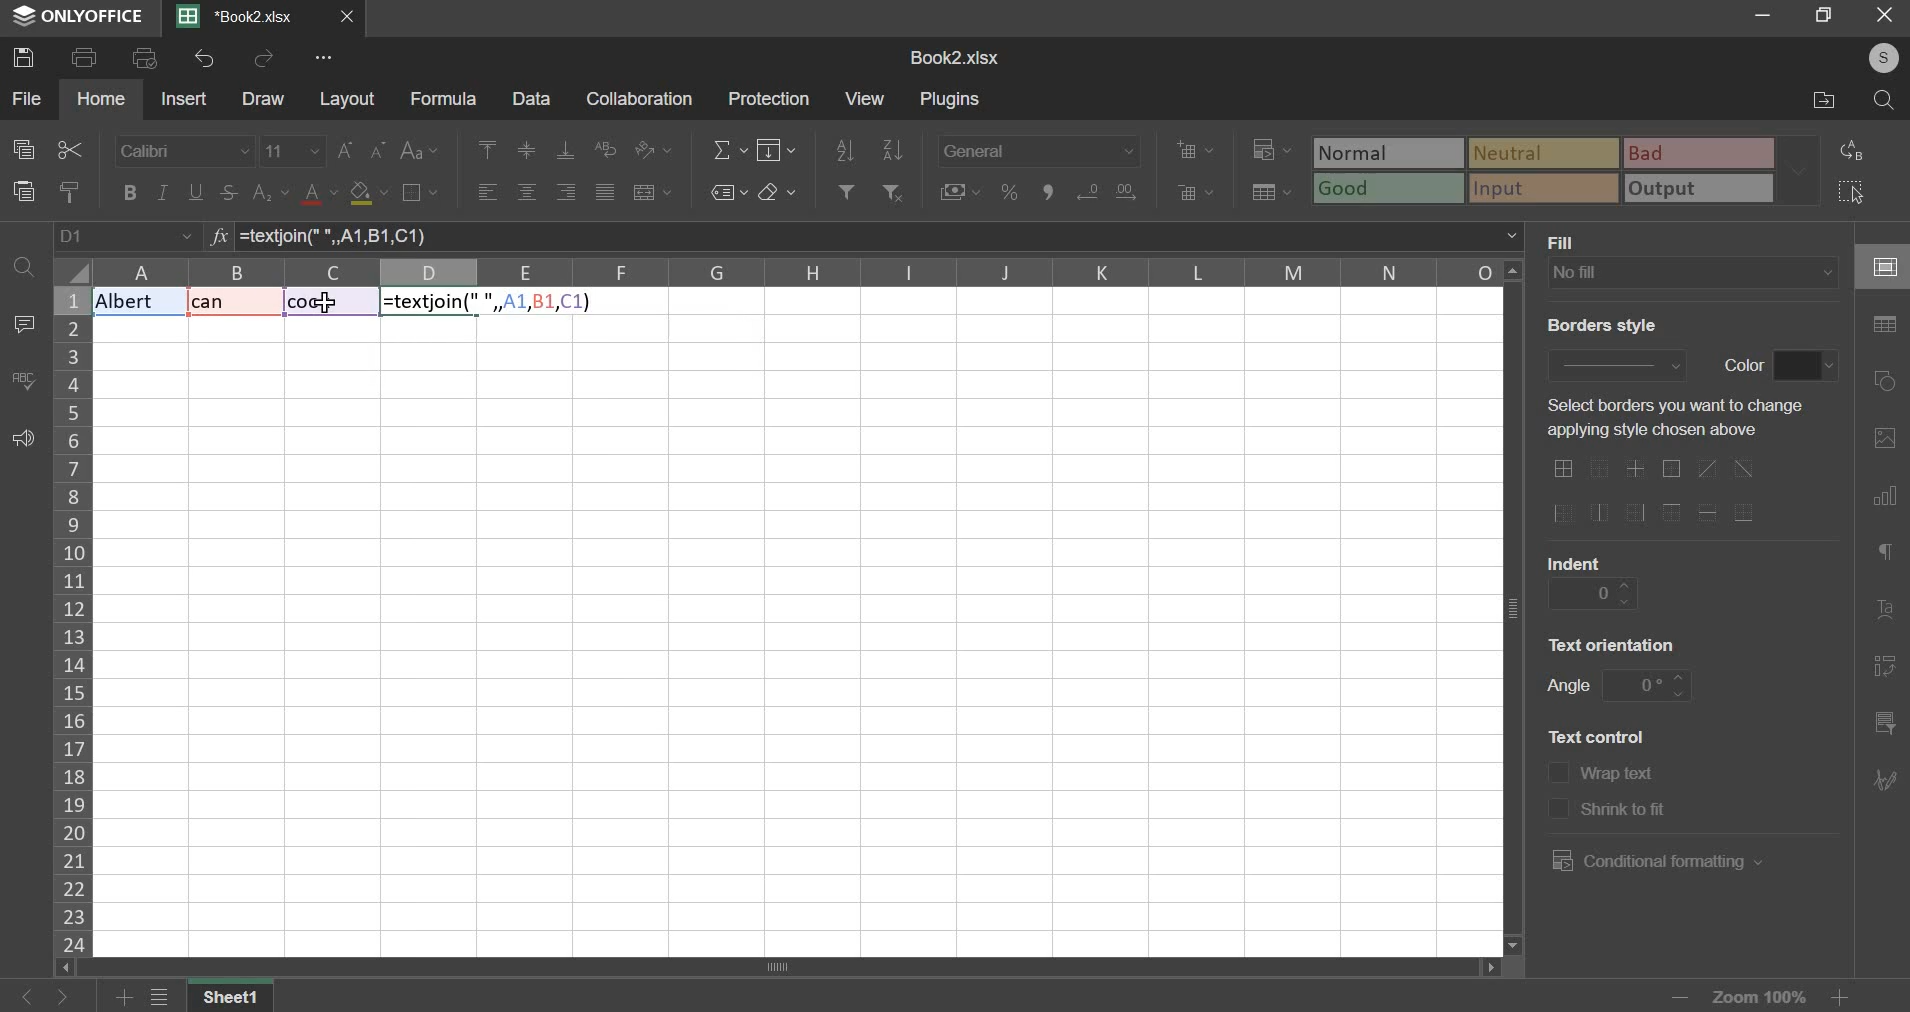 The height and width of the screenshot is (1012, 1910). What do you see at coordinates (961, 191) in the screenshot?
I see `accounting style` at bounding box center [961, 191].